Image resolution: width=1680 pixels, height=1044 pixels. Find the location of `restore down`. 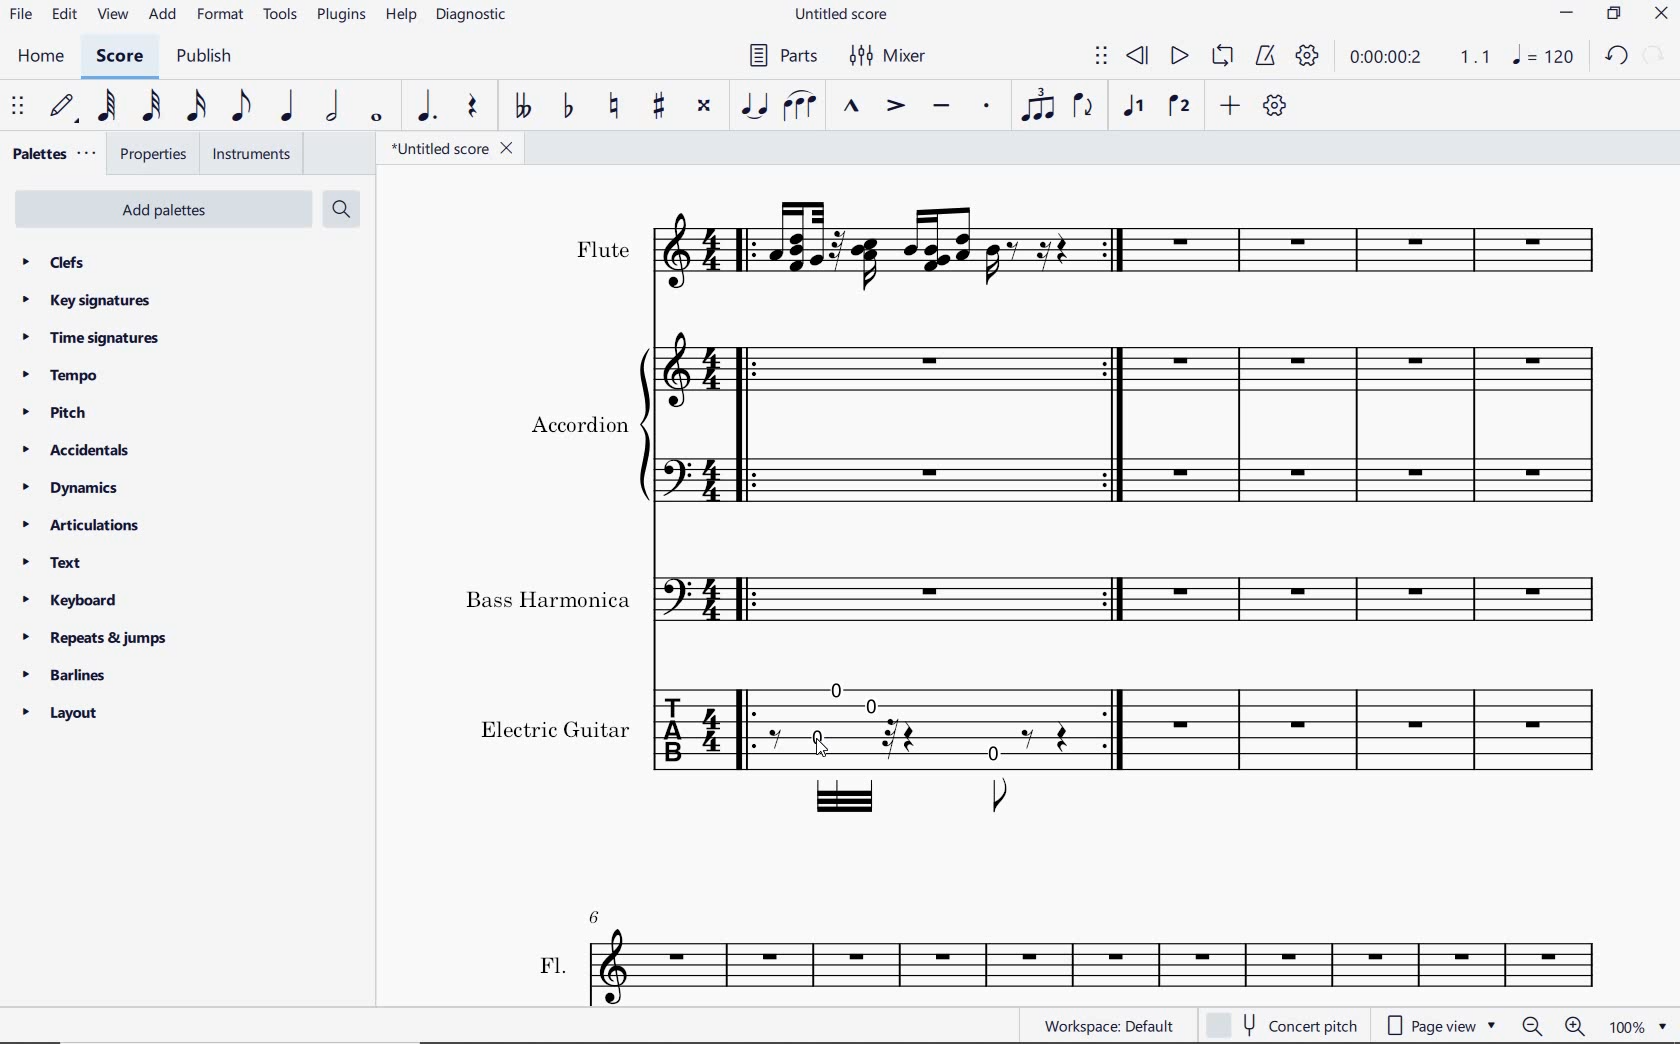

restore down is located at coordinates (1654, 56).